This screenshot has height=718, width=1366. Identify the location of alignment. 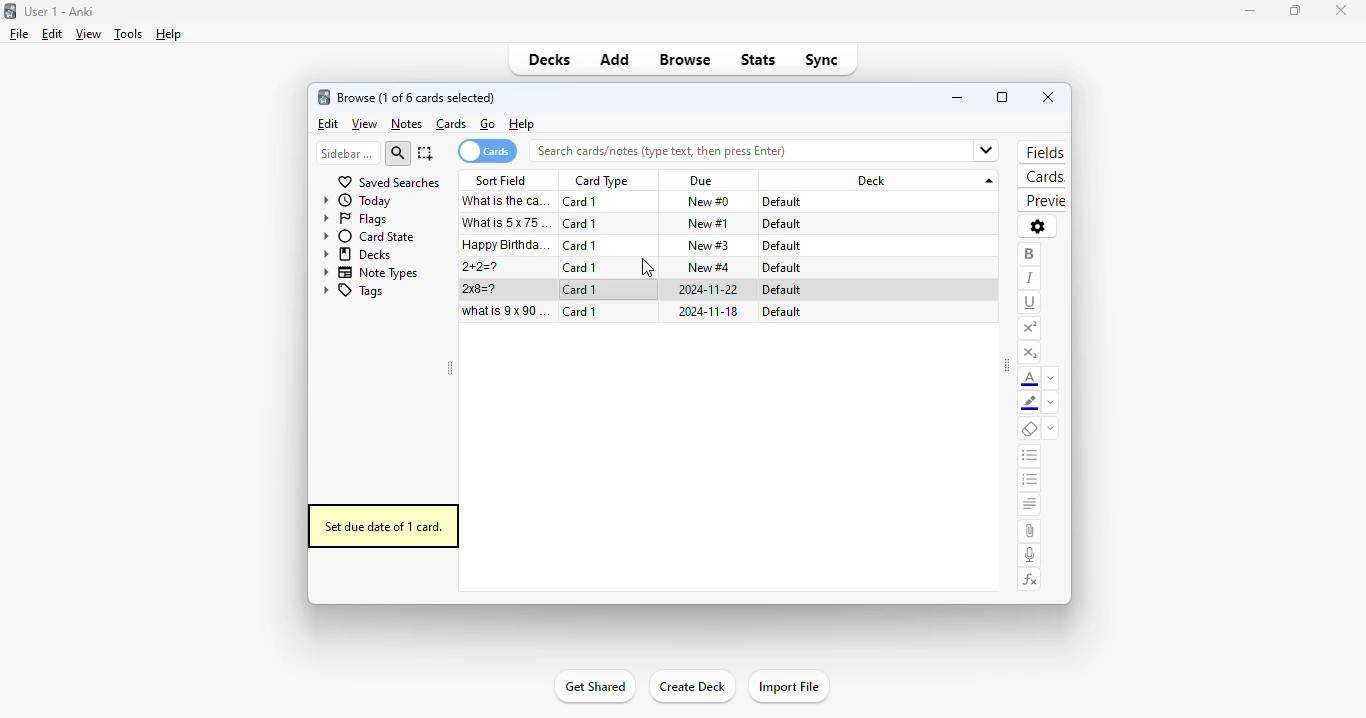
(1029, 506).